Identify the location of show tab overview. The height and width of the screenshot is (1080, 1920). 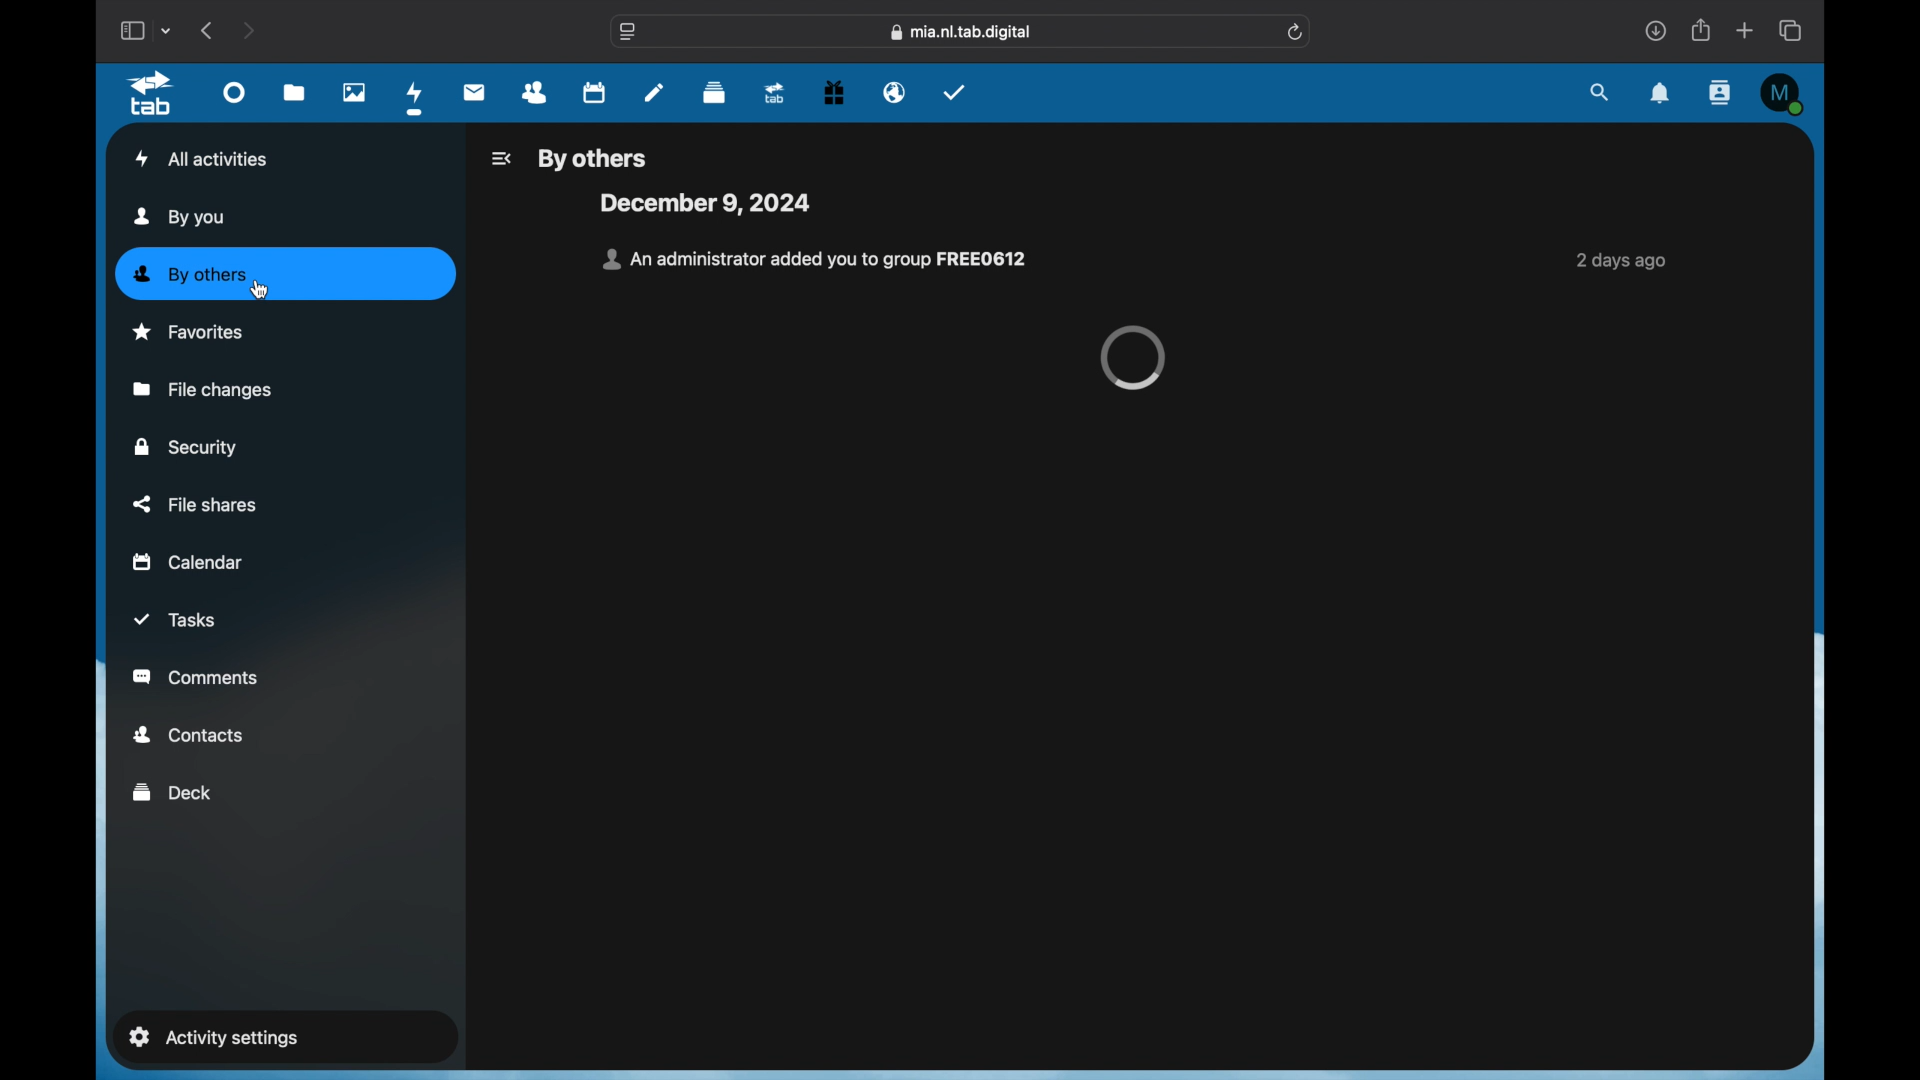
(1792, 30).